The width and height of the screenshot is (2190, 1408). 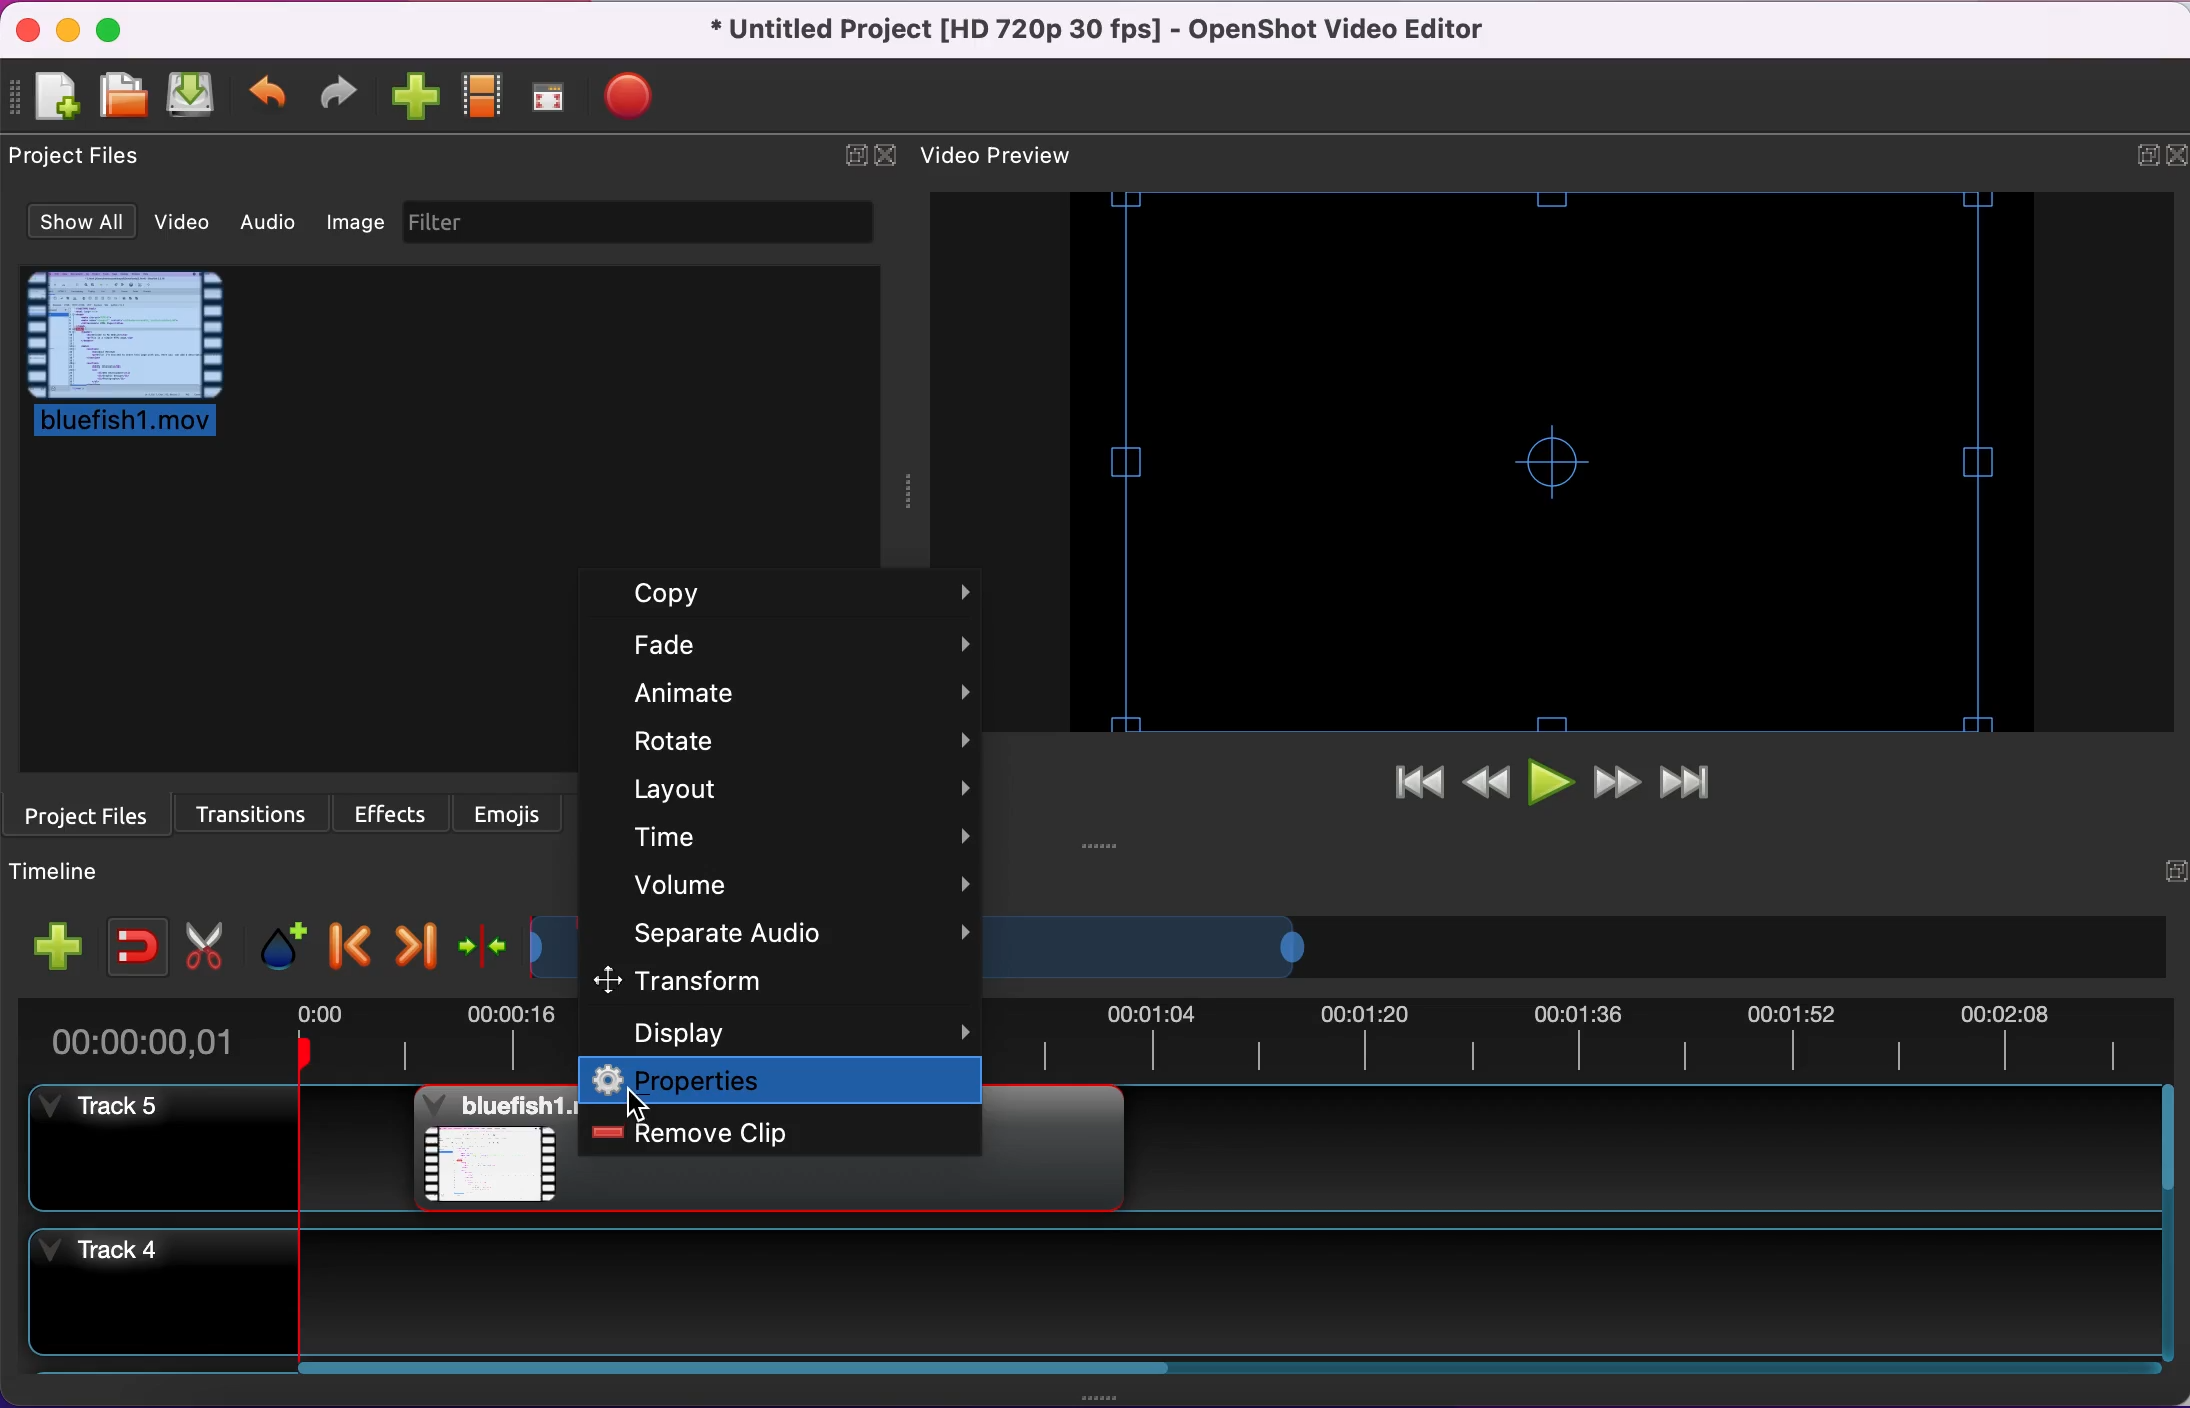 I want to click on project files, so click(x=88, y=817).